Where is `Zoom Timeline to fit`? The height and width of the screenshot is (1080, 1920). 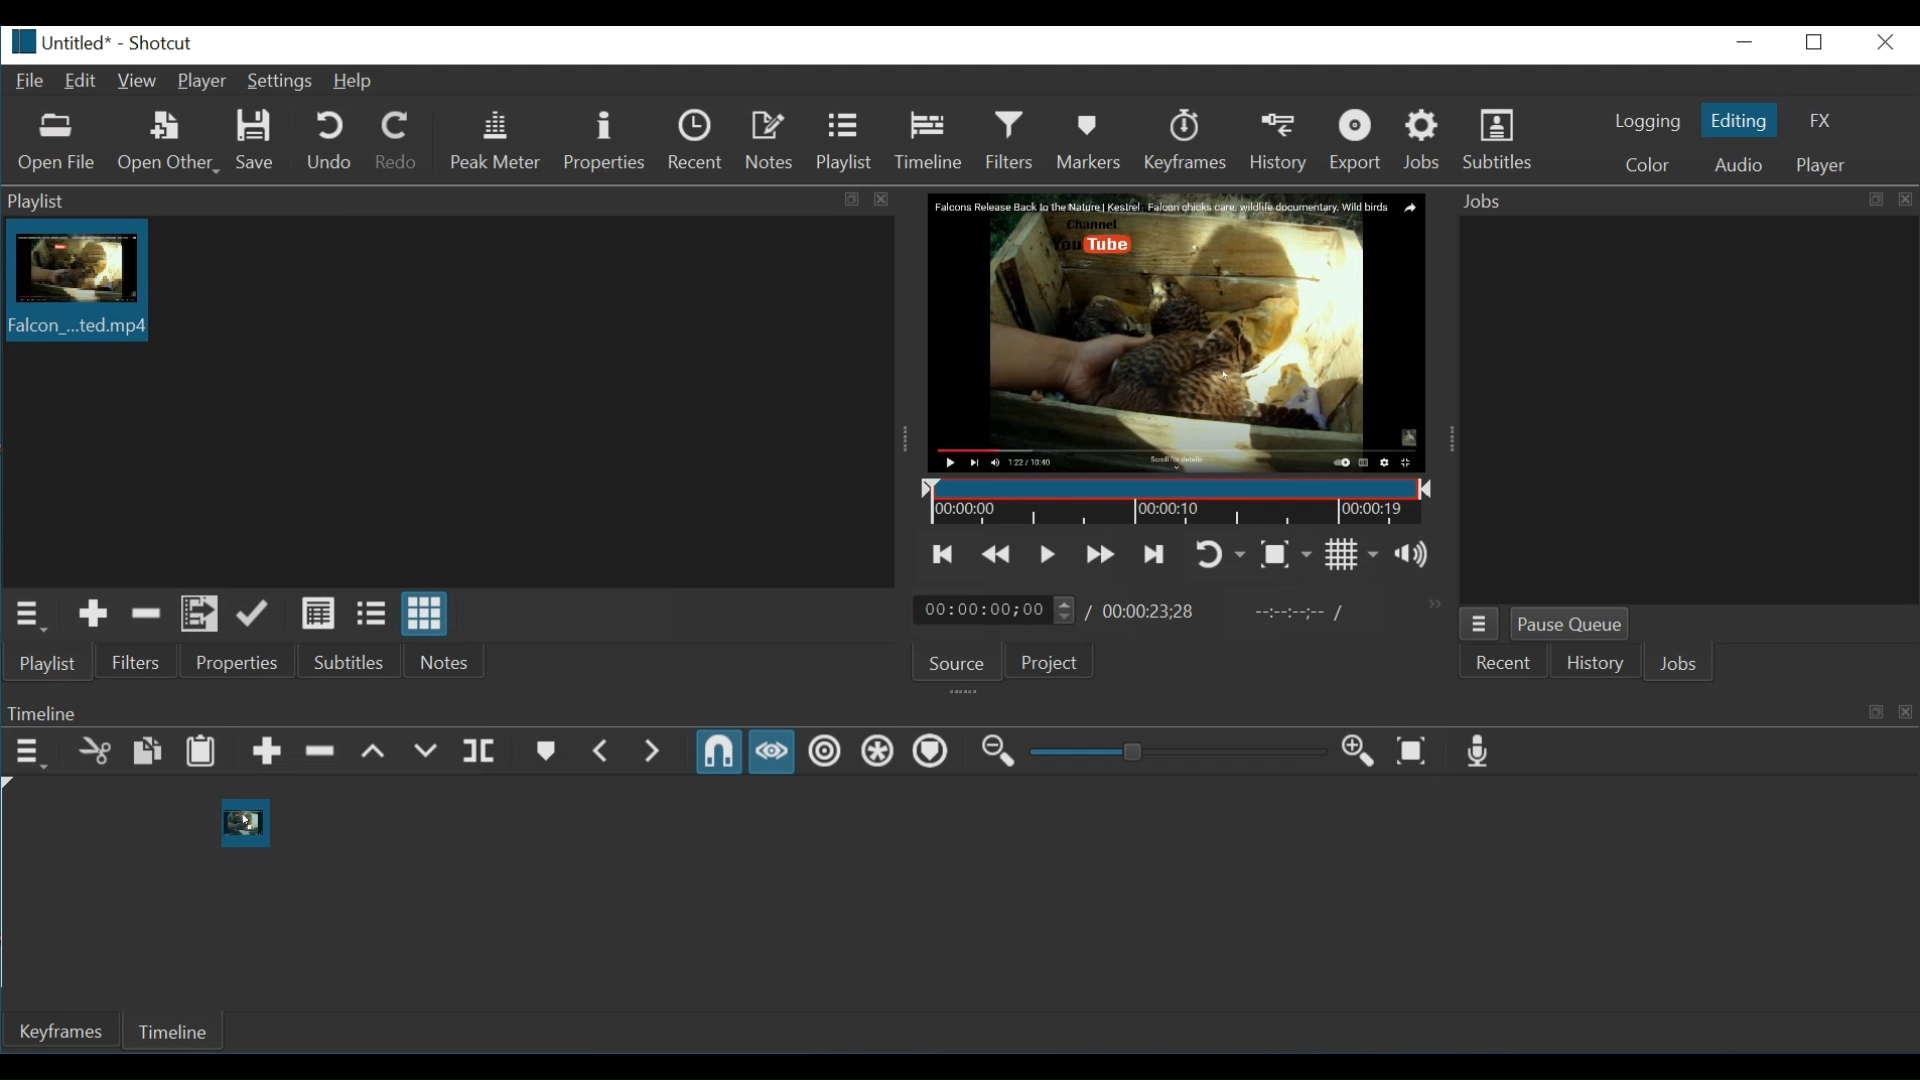
Zoom Timeline to fit is located at coordinates (1412, 750).